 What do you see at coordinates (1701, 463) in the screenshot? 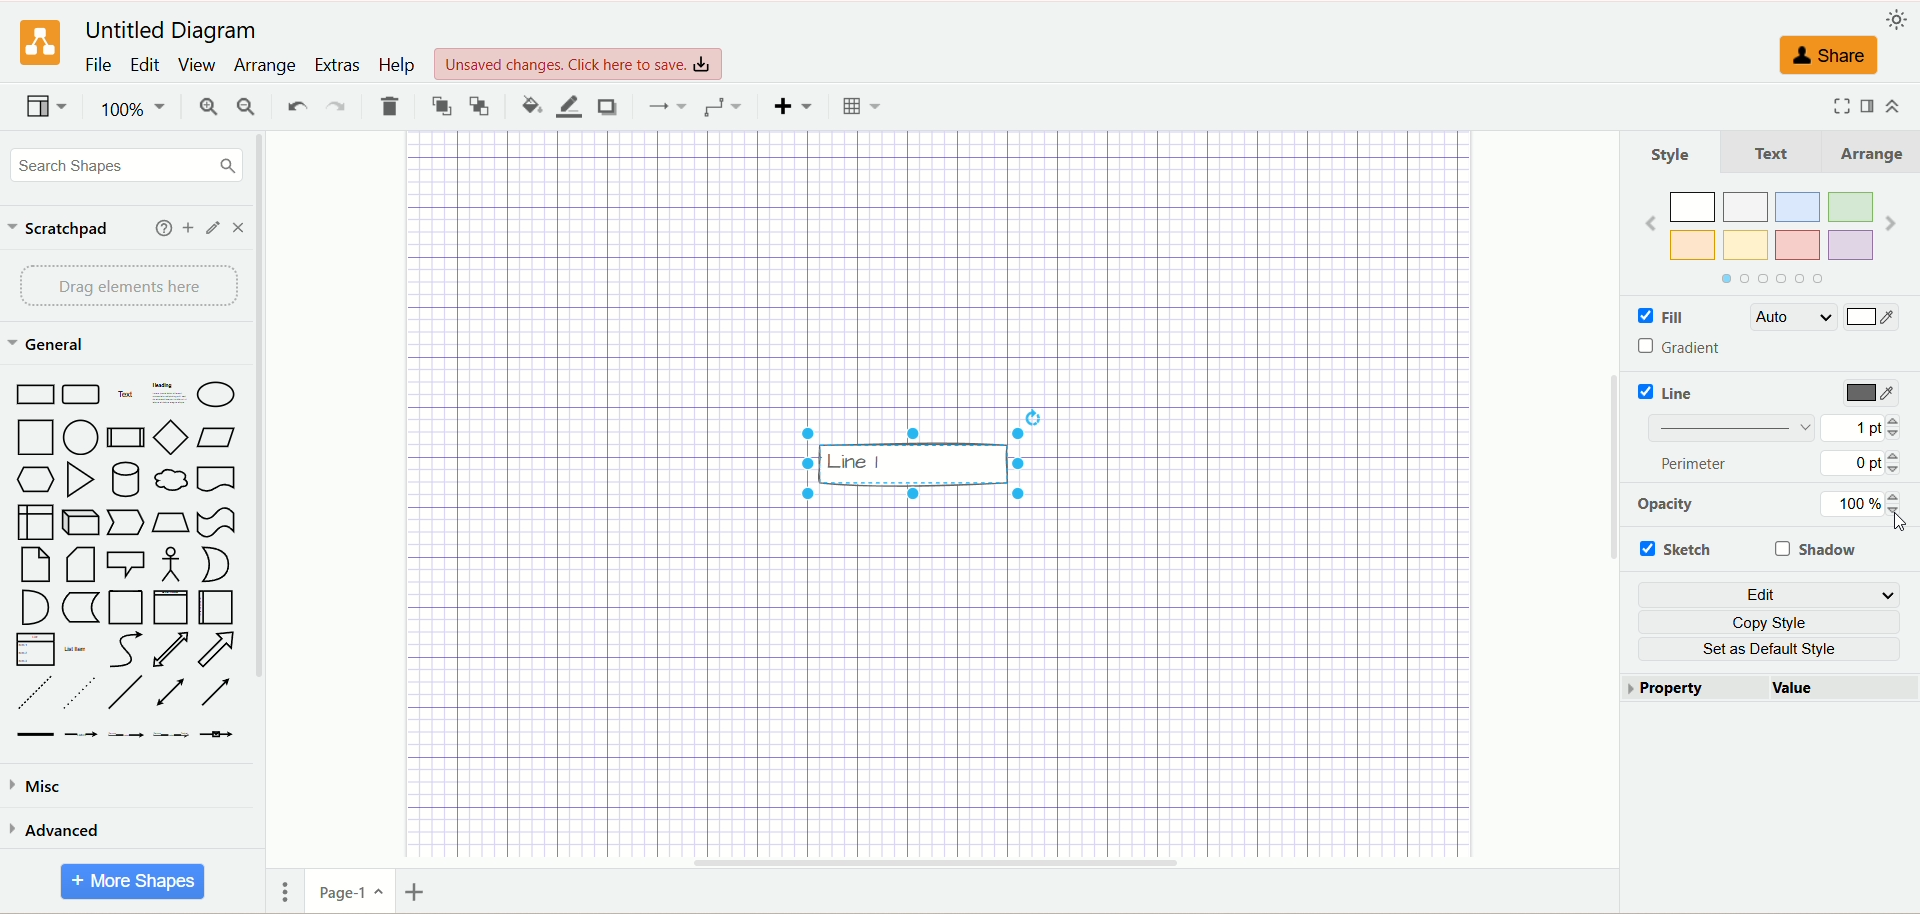
I see `perimeter` at bounding box center [1701, 463].